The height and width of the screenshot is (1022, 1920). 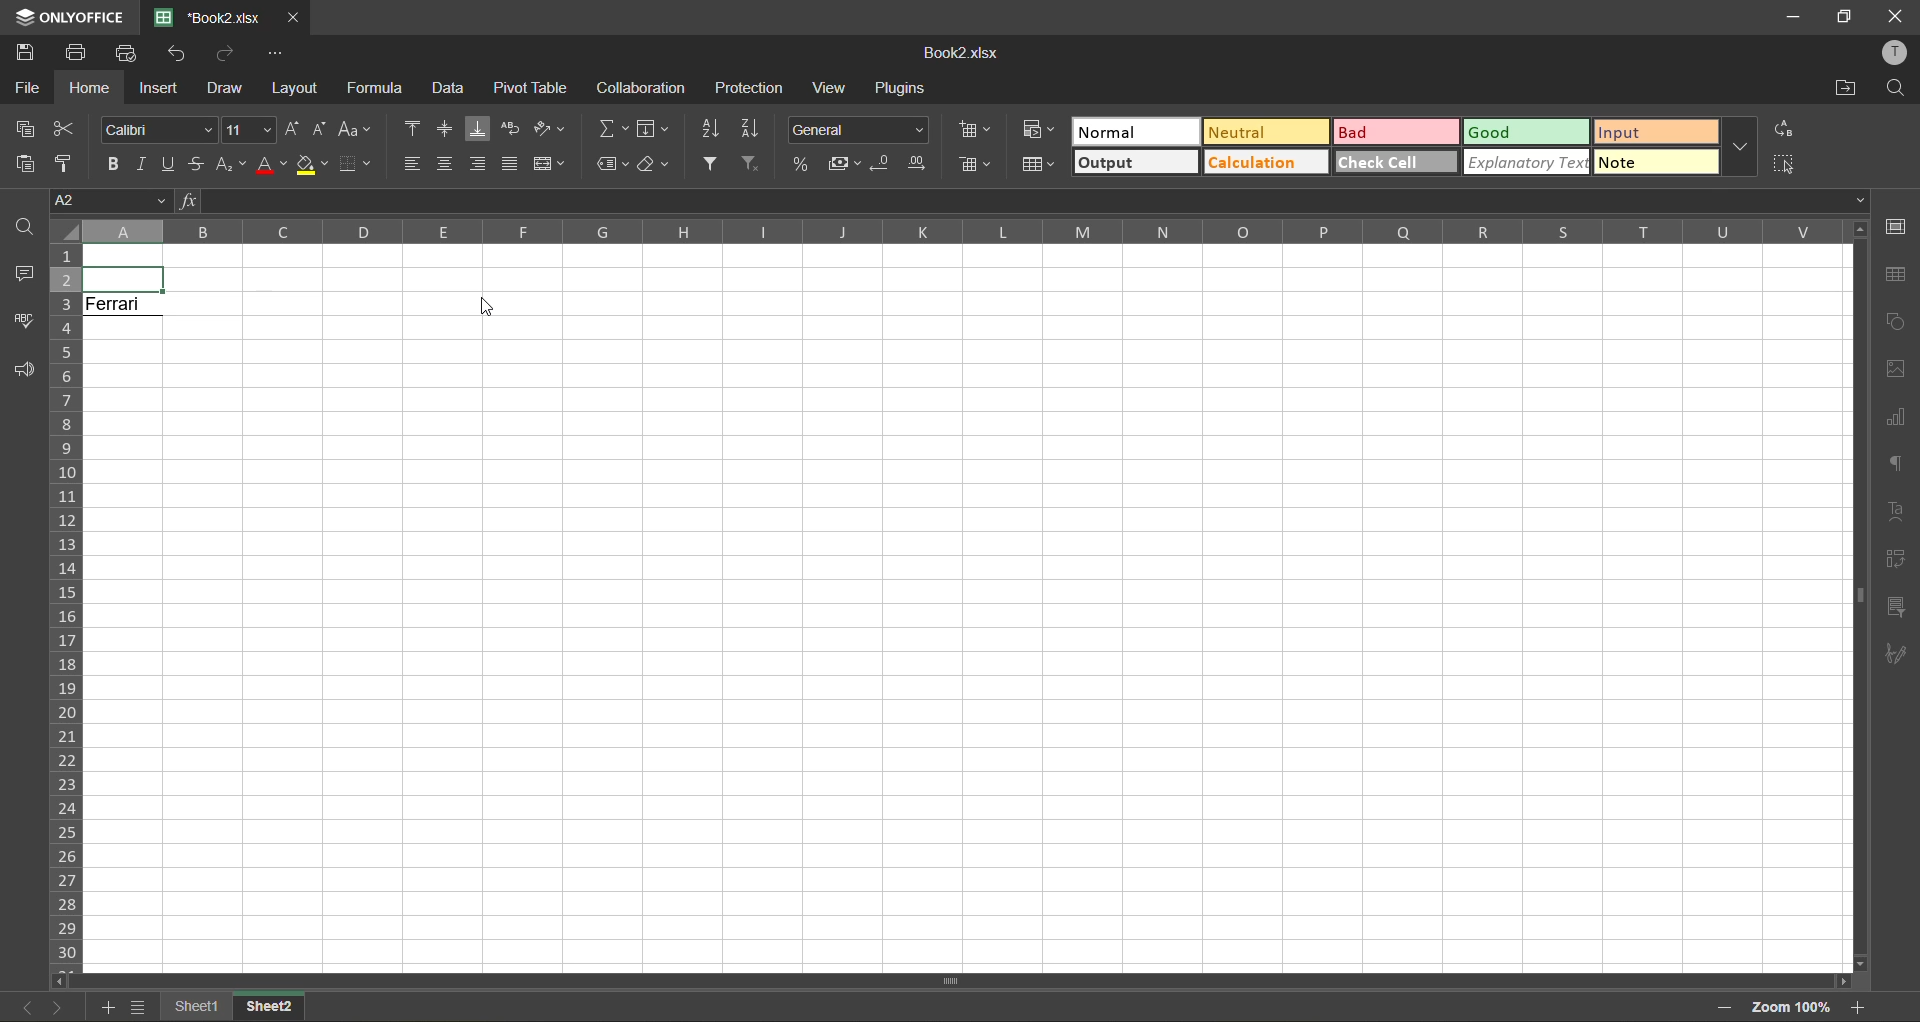 What do you see at coordinates (959, 232) in the screenshot?
I see `column names` at bounding box center [959, 232].